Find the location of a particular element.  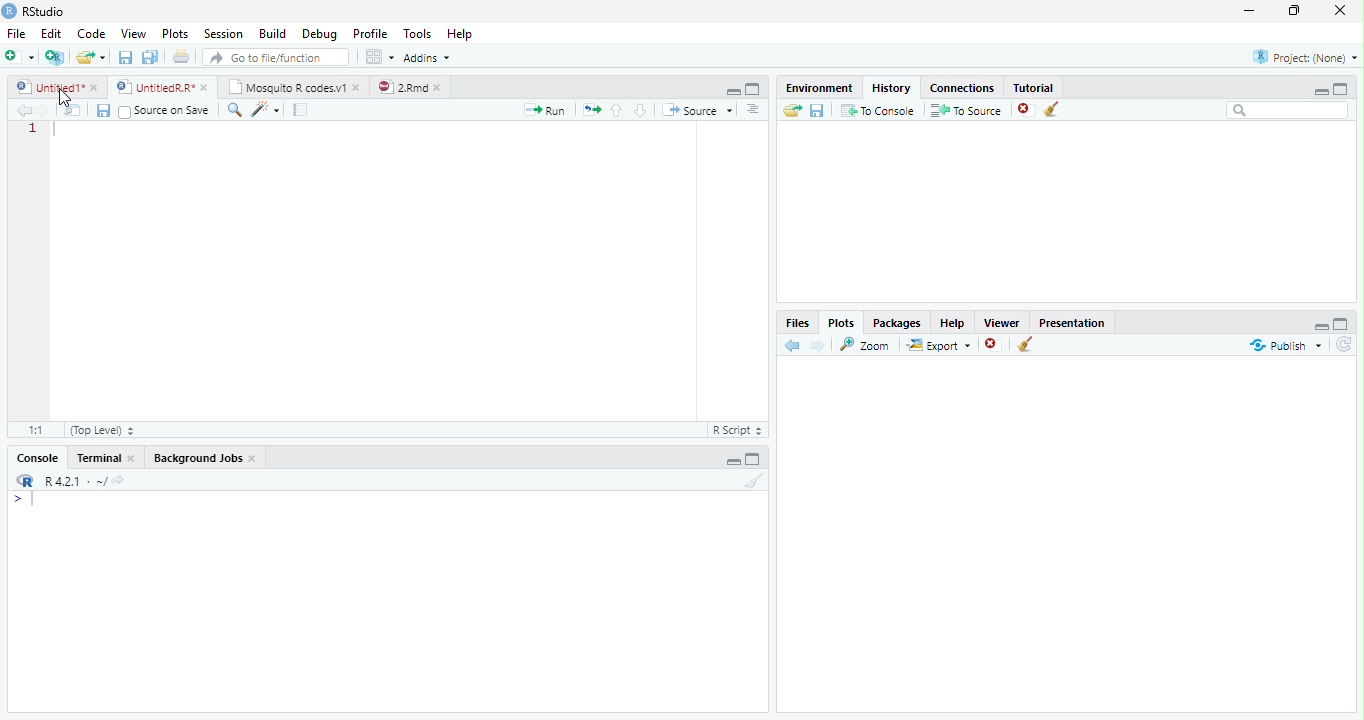

Help is located at coordinates (952, 322).